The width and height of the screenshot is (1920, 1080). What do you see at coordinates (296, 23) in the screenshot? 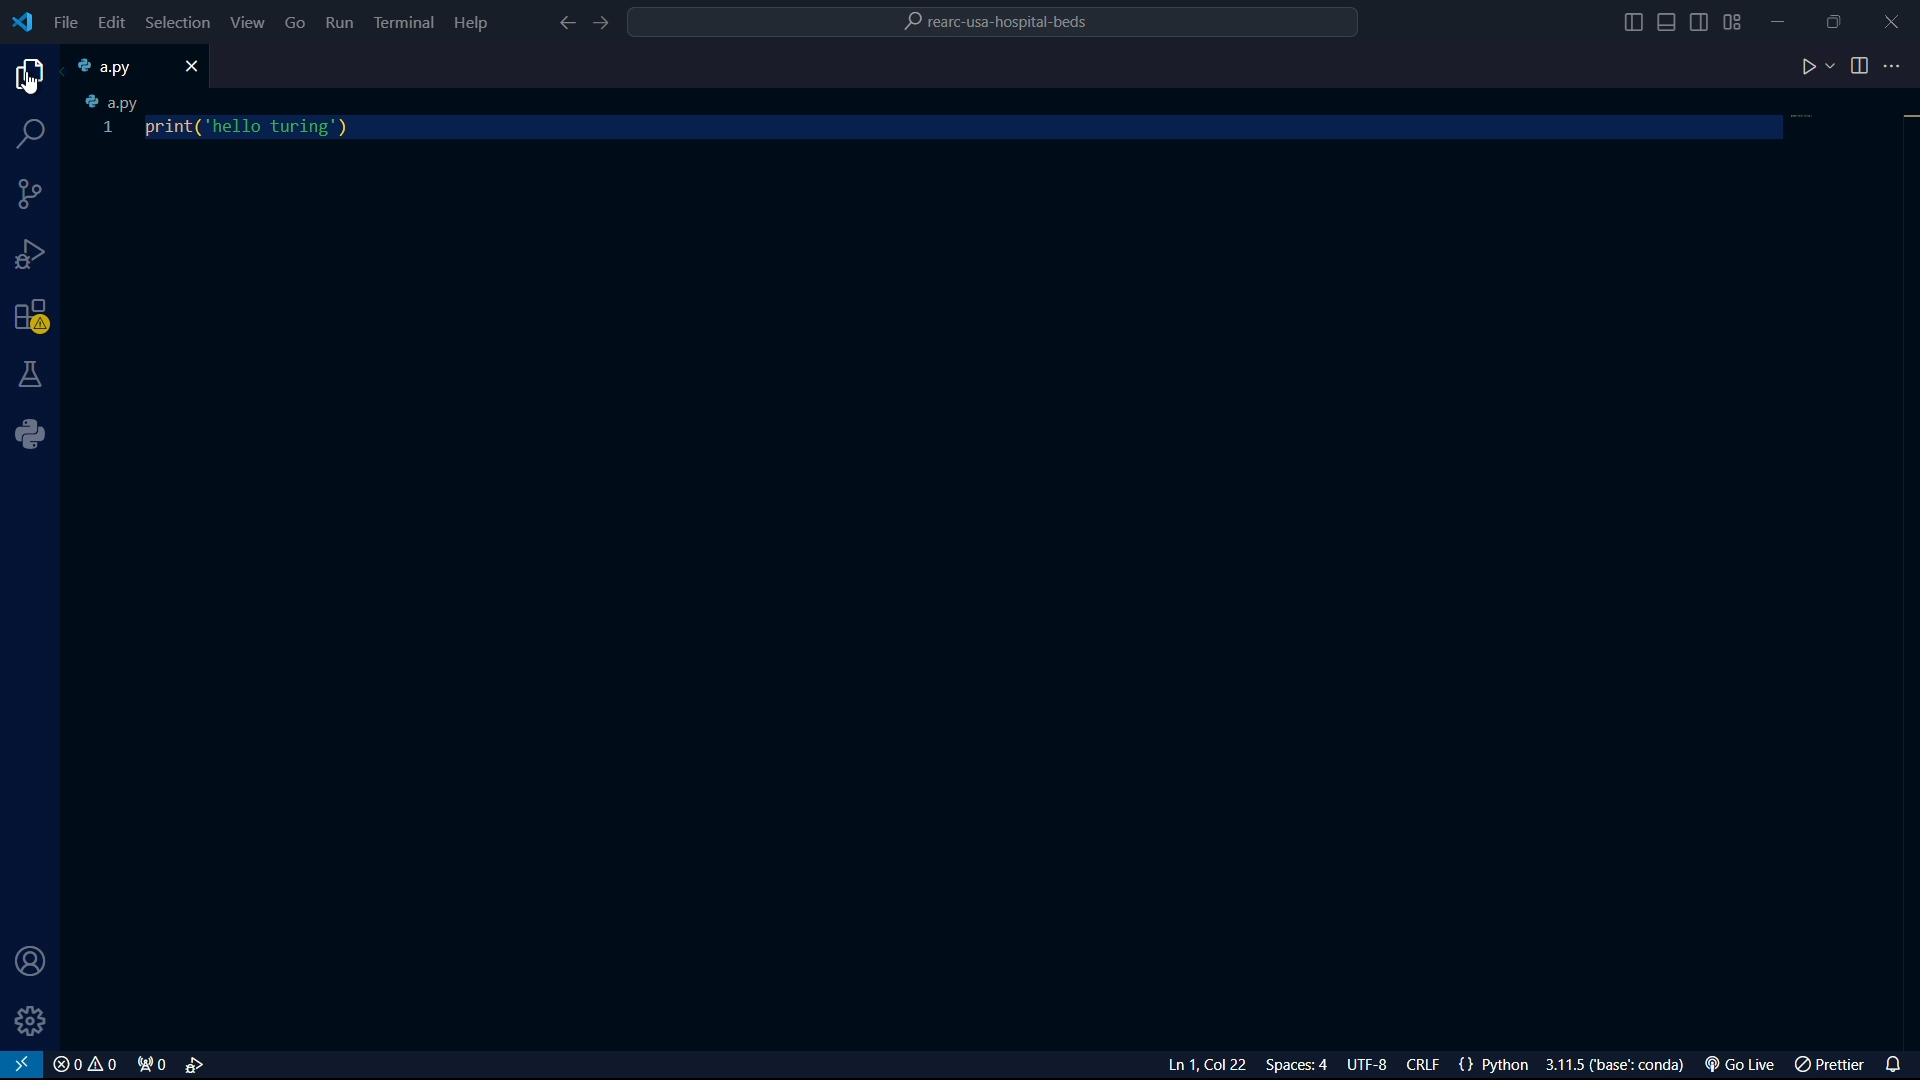
I see `go menu` at bounding box center [296, 23].